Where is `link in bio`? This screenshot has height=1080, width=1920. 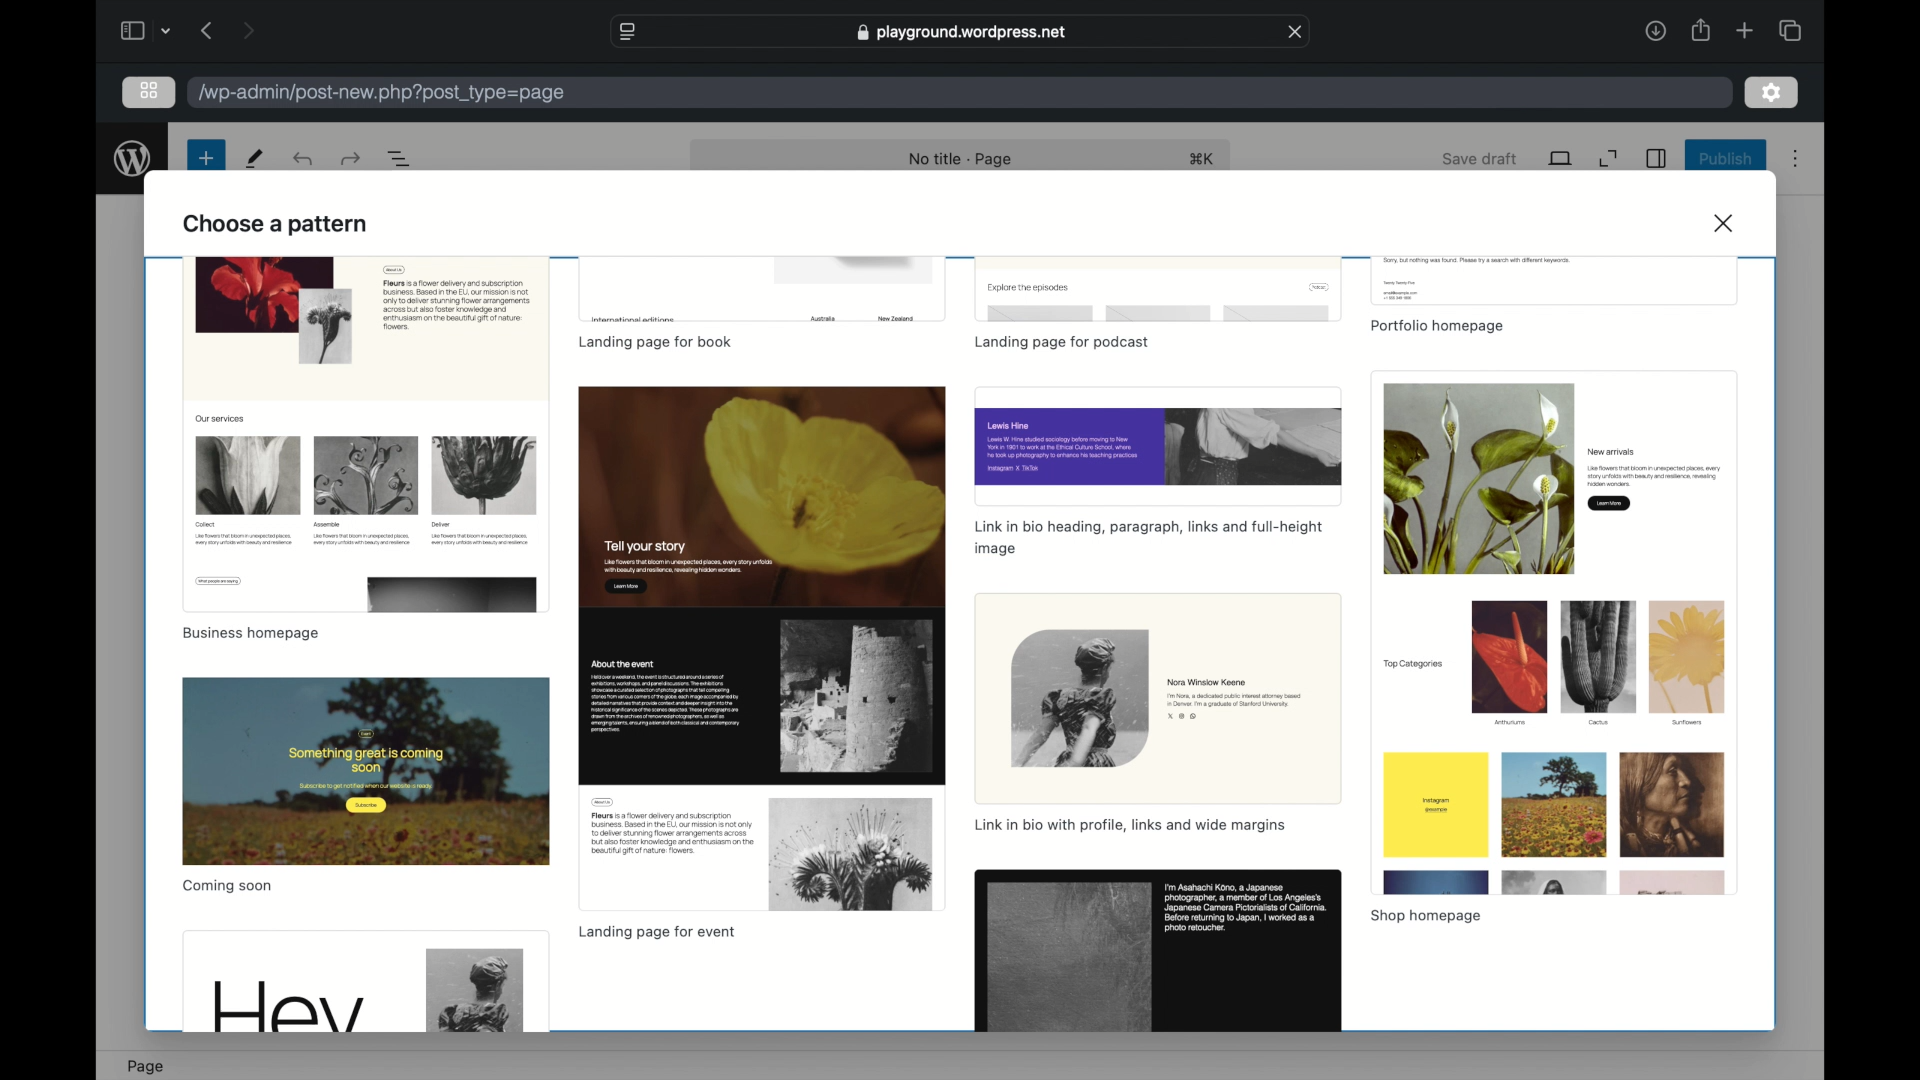
link in bio is located at coordinates (1129, 826).